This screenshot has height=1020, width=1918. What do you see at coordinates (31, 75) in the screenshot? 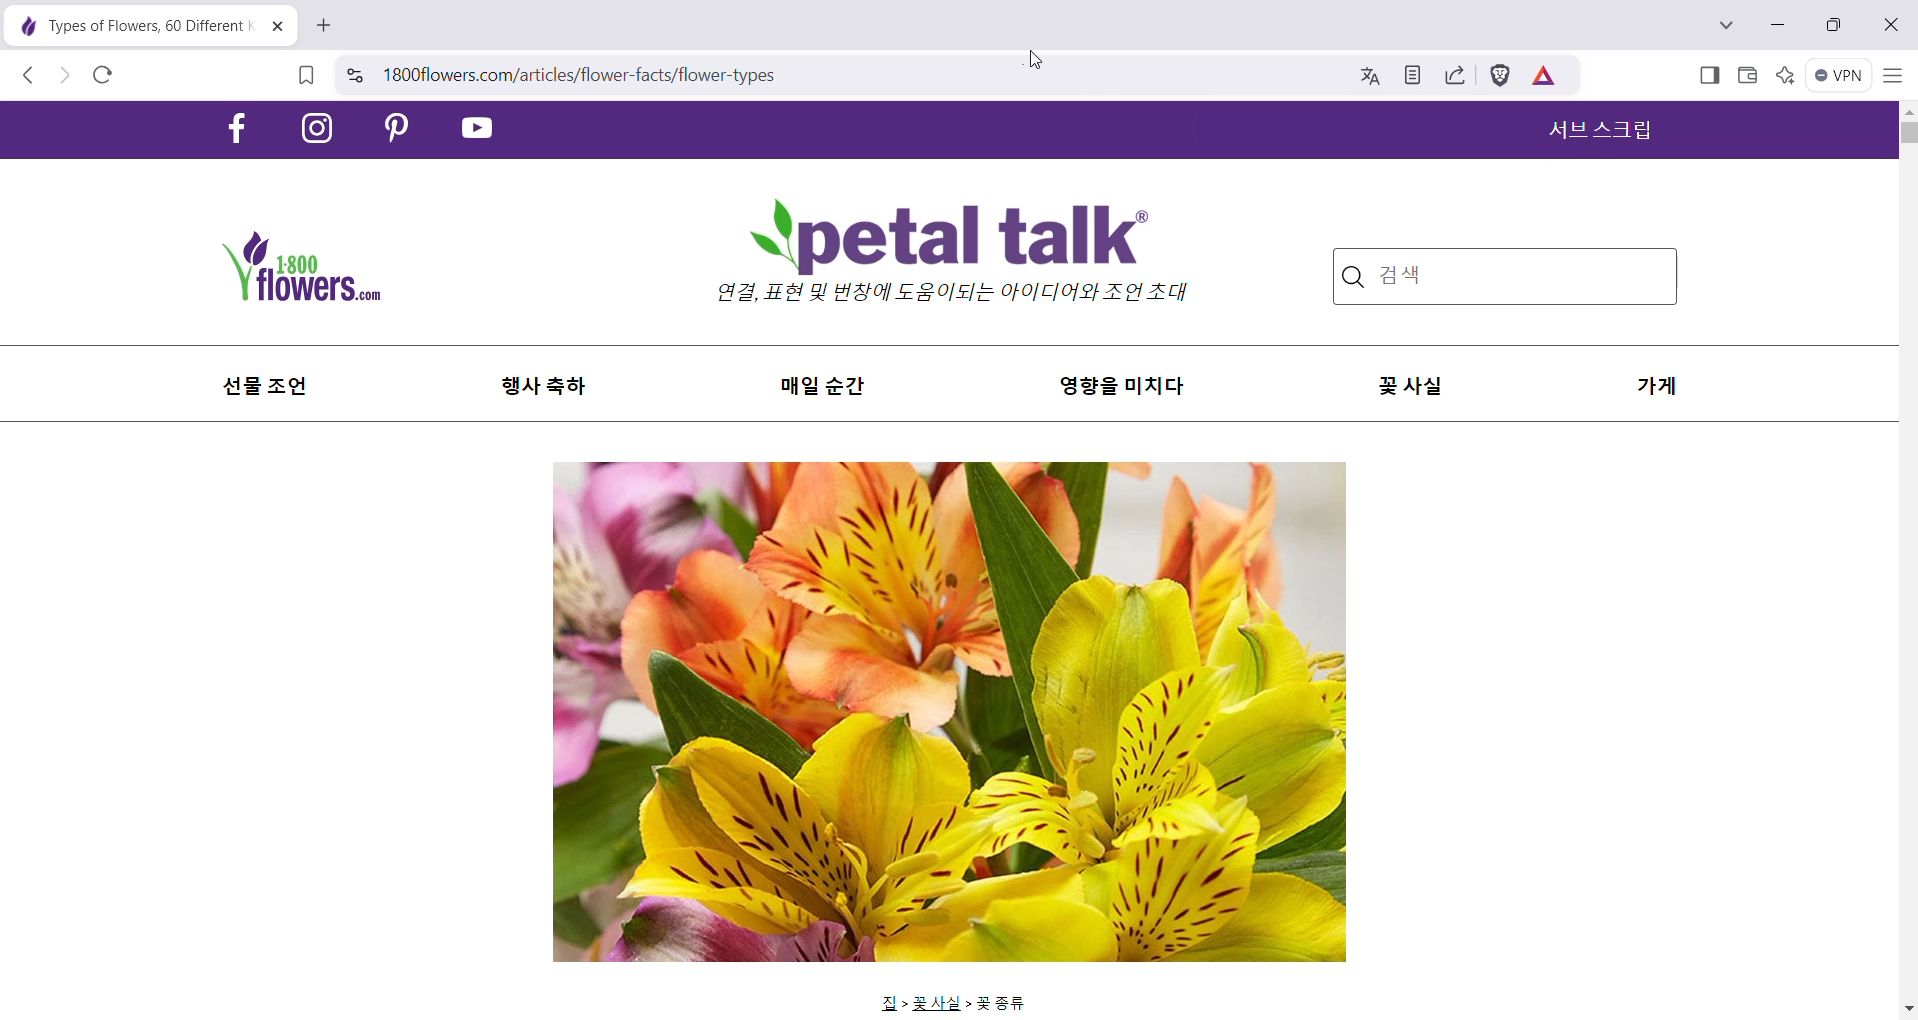
I see `Click to go back, hold to see history` at bounding box center [31, 75].